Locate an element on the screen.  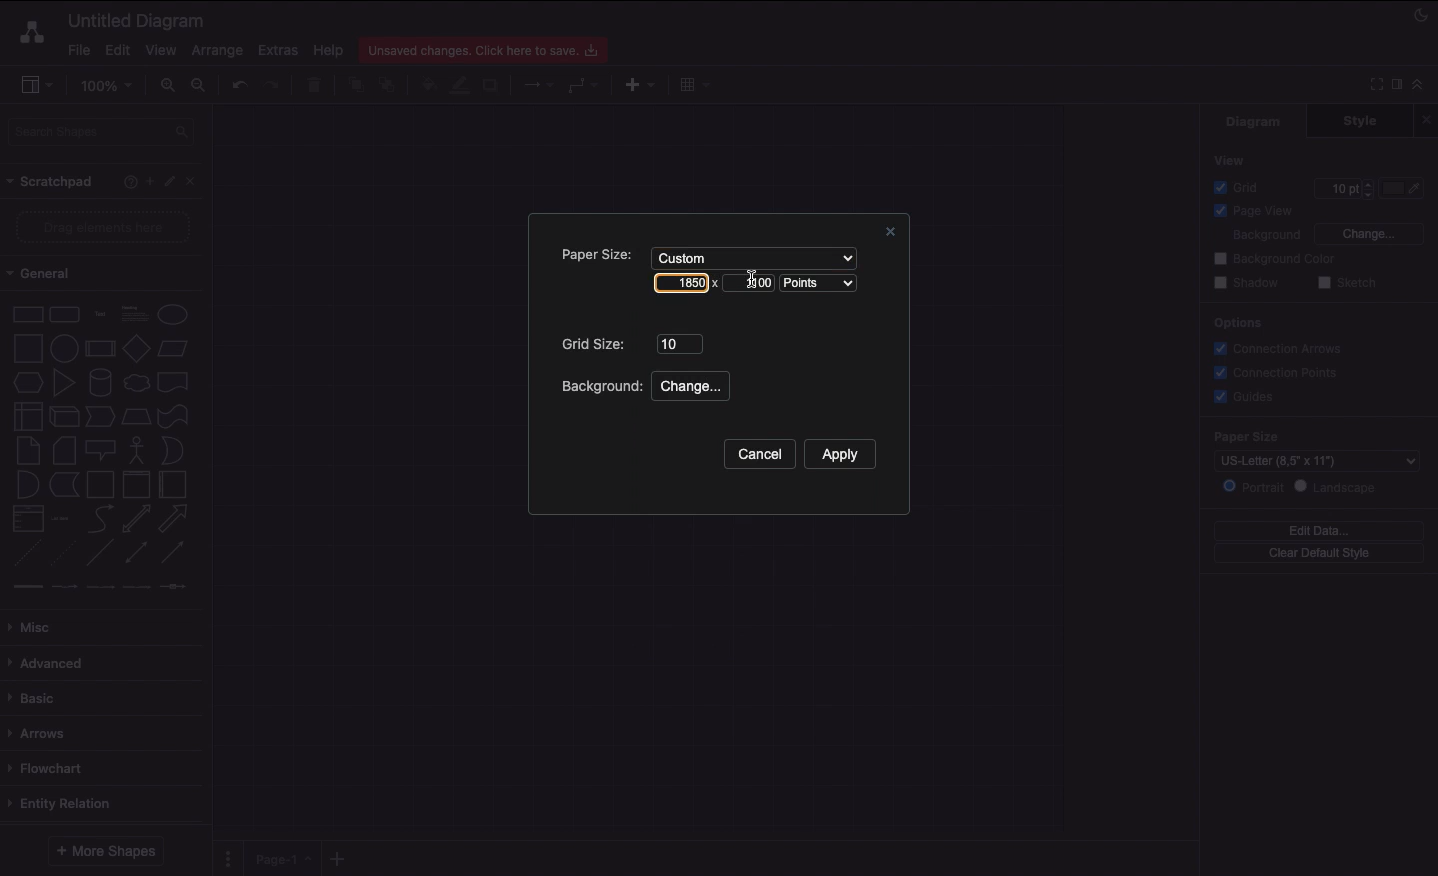
Dashed line is located at coordinates (24, 556).